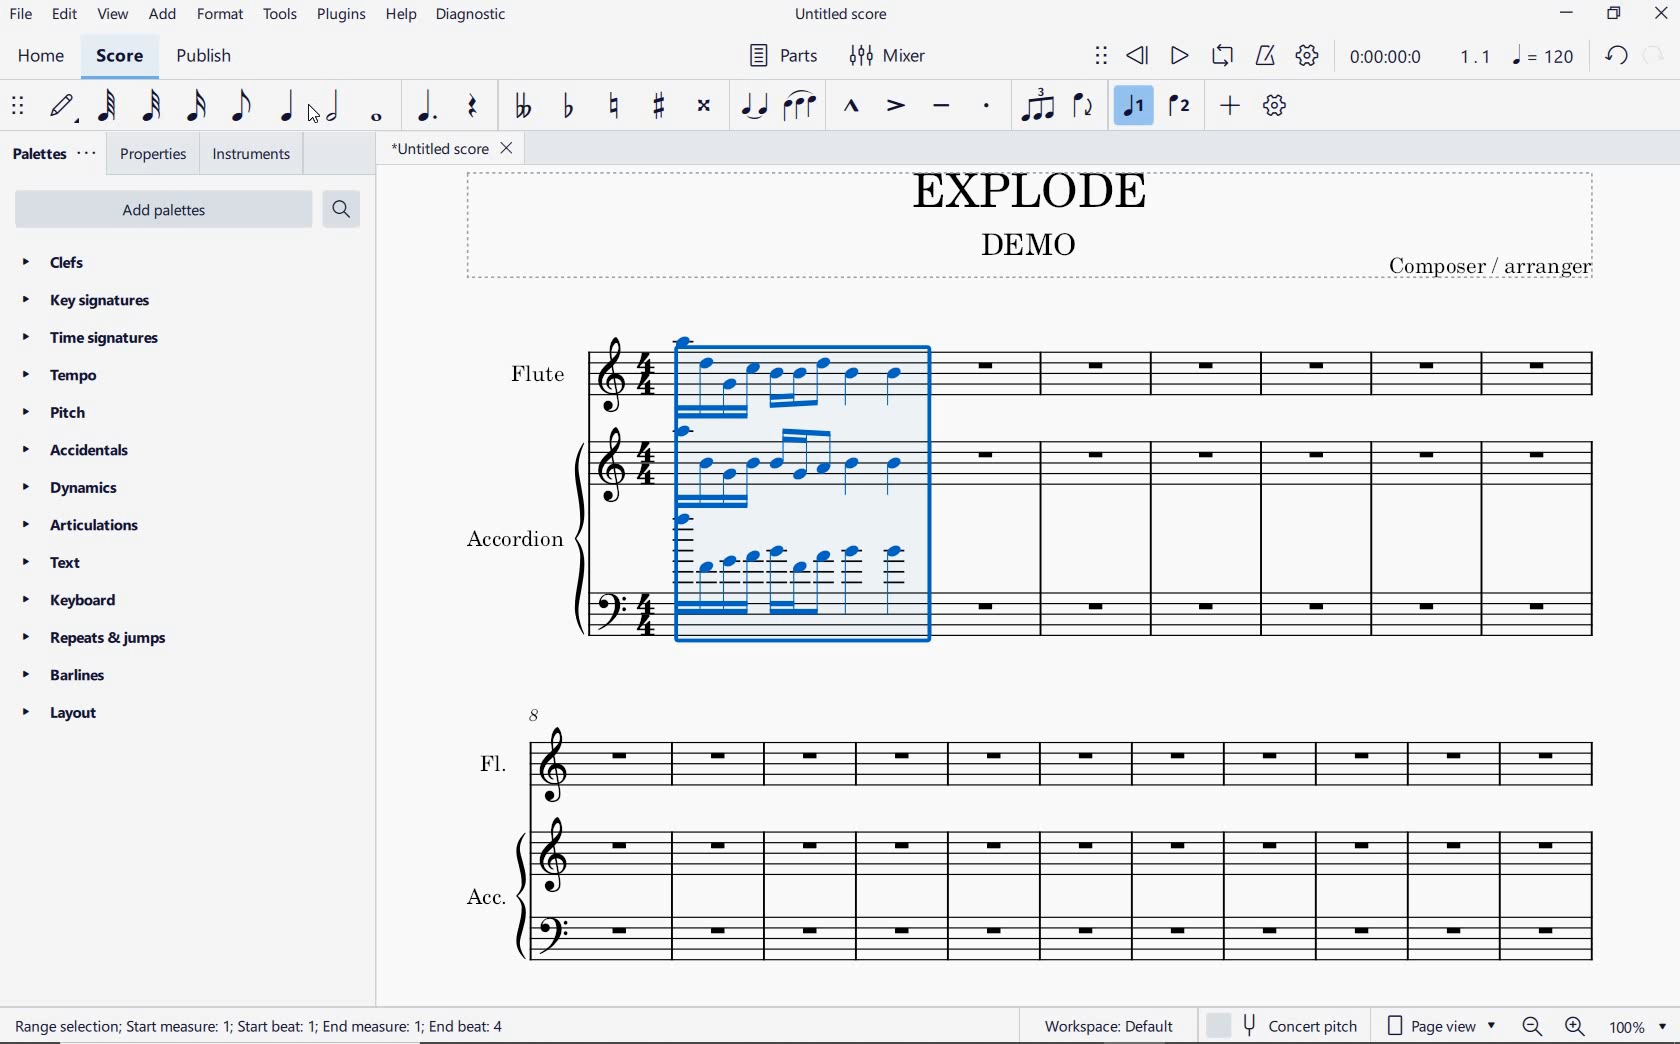 The width and height of the screenshot is (1680, 1044). What do you see at coordinates (19, 15) in the screenshot?
I see `file` at bounding box center [19, 15].